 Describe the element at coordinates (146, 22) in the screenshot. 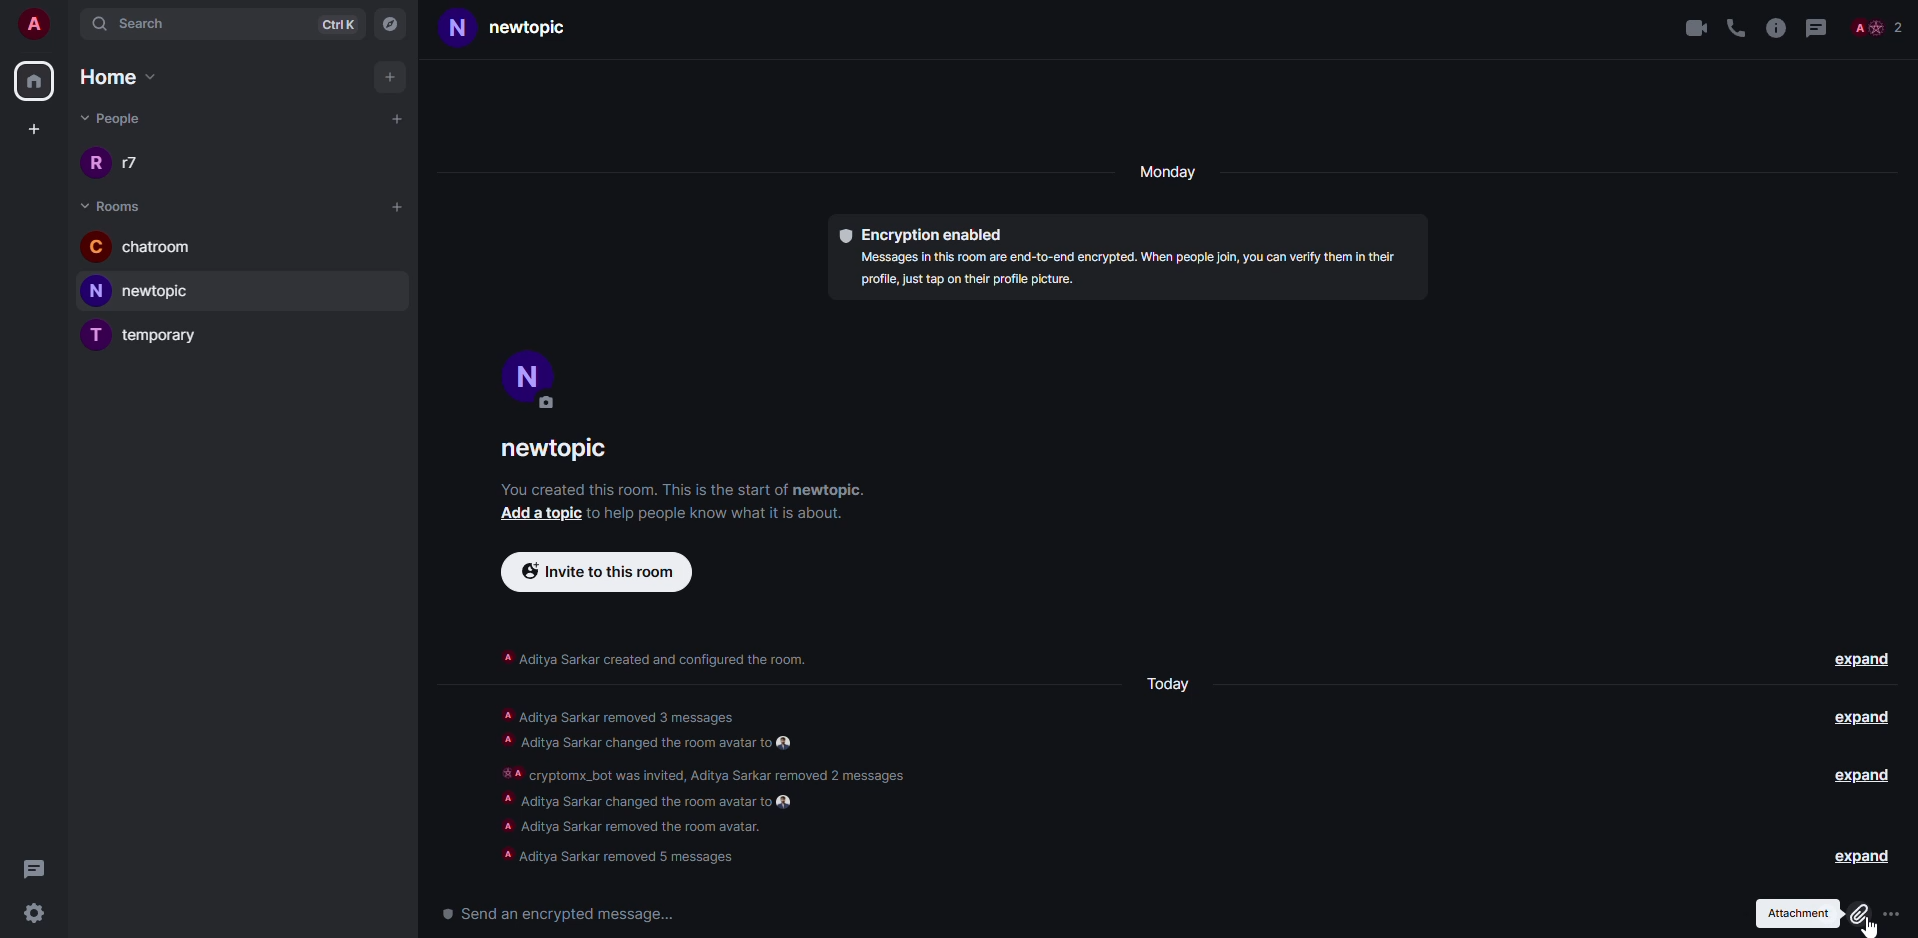

I see `search` at that location.